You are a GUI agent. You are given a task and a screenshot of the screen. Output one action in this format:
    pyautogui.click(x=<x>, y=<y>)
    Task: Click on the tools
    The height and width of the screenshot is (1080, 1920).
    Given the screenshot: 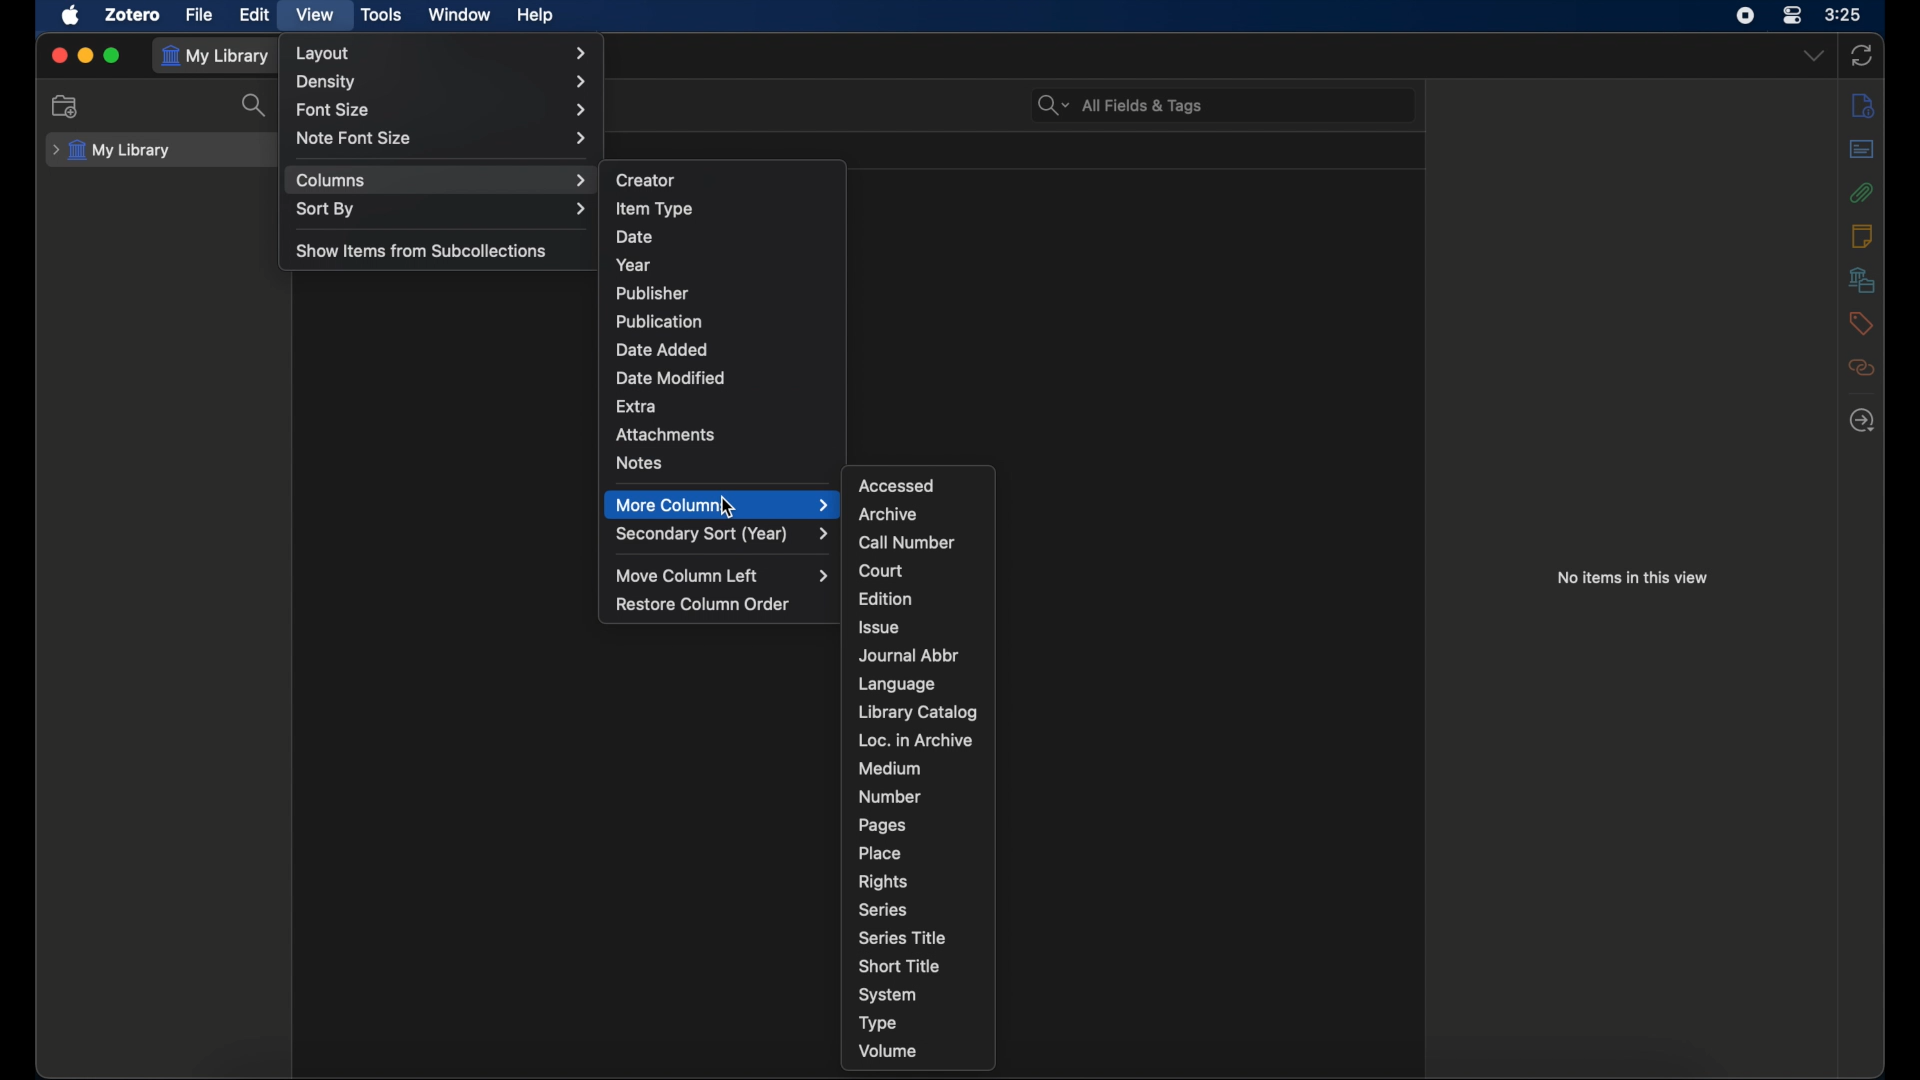 What is the action you would take?
    pyautogui.click(x=382, y=14)
    